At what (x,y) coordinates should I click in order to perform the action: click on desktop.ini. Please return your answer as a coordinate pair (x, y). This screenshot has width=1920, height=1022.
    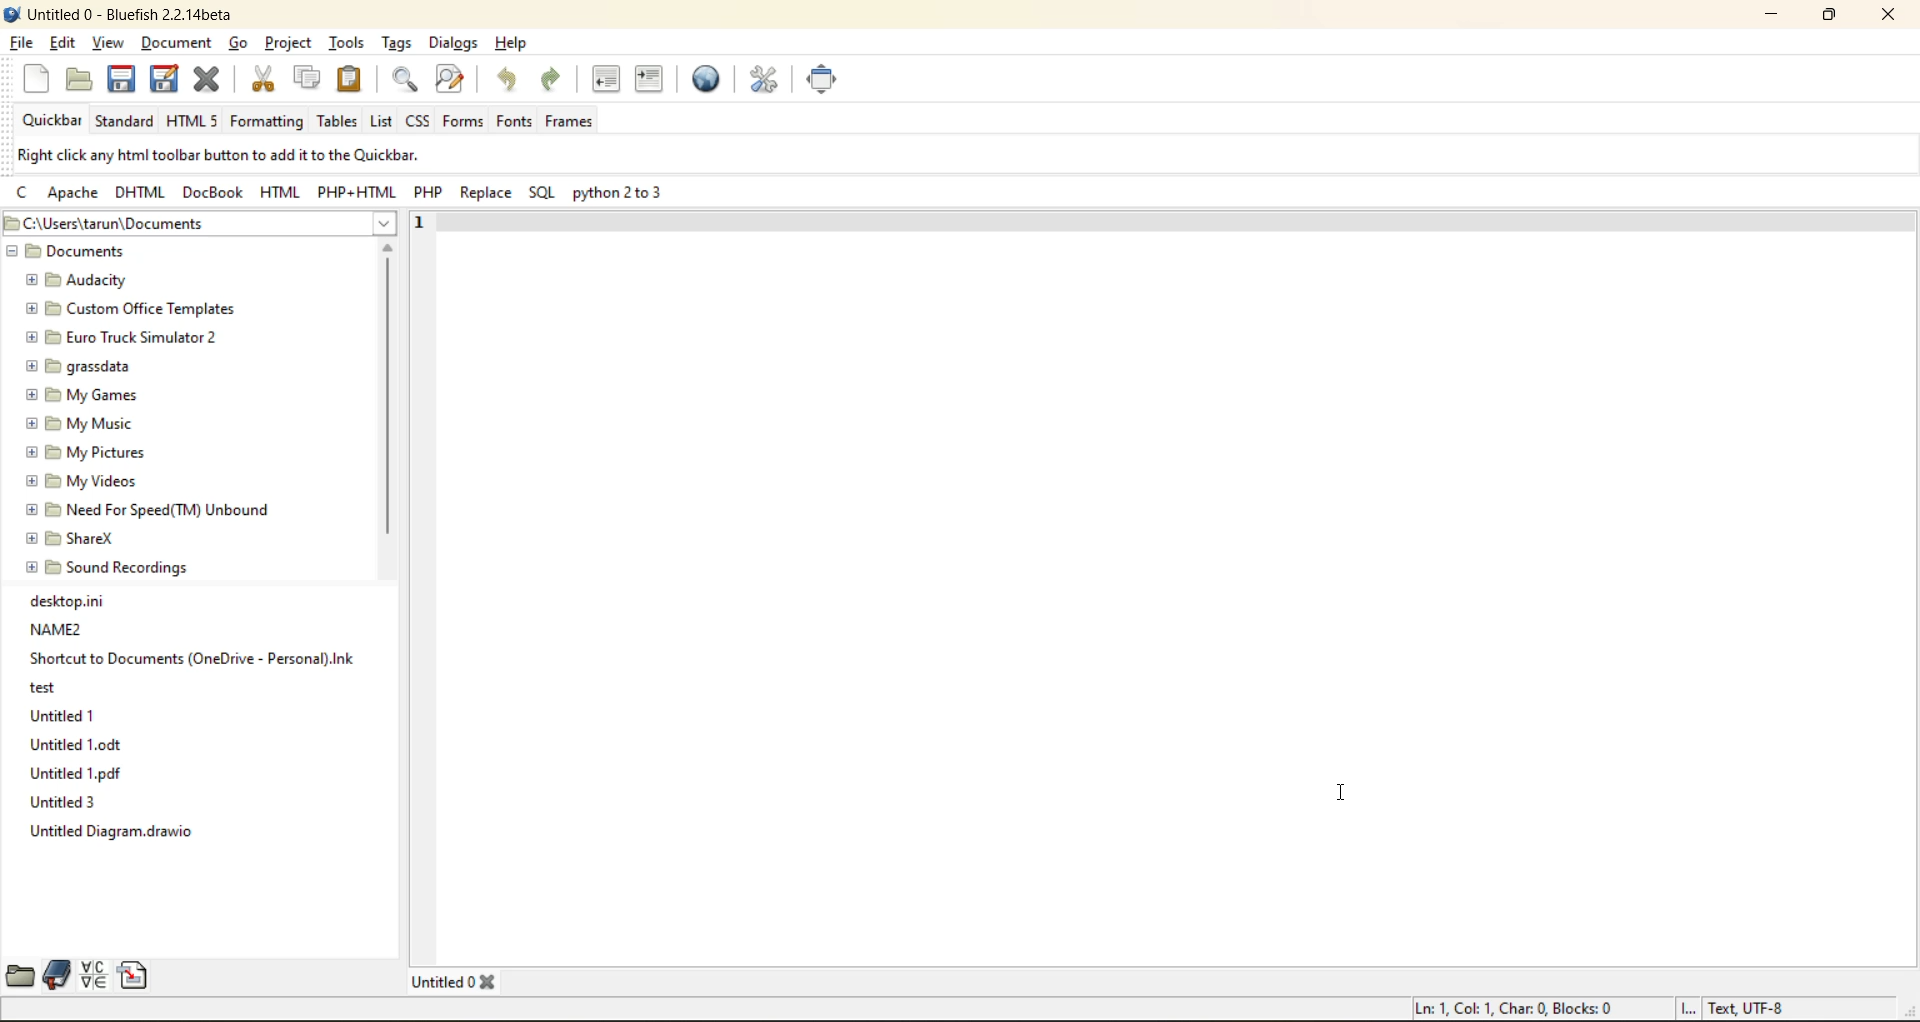
    Looking at the image, I should click on (72, 600).